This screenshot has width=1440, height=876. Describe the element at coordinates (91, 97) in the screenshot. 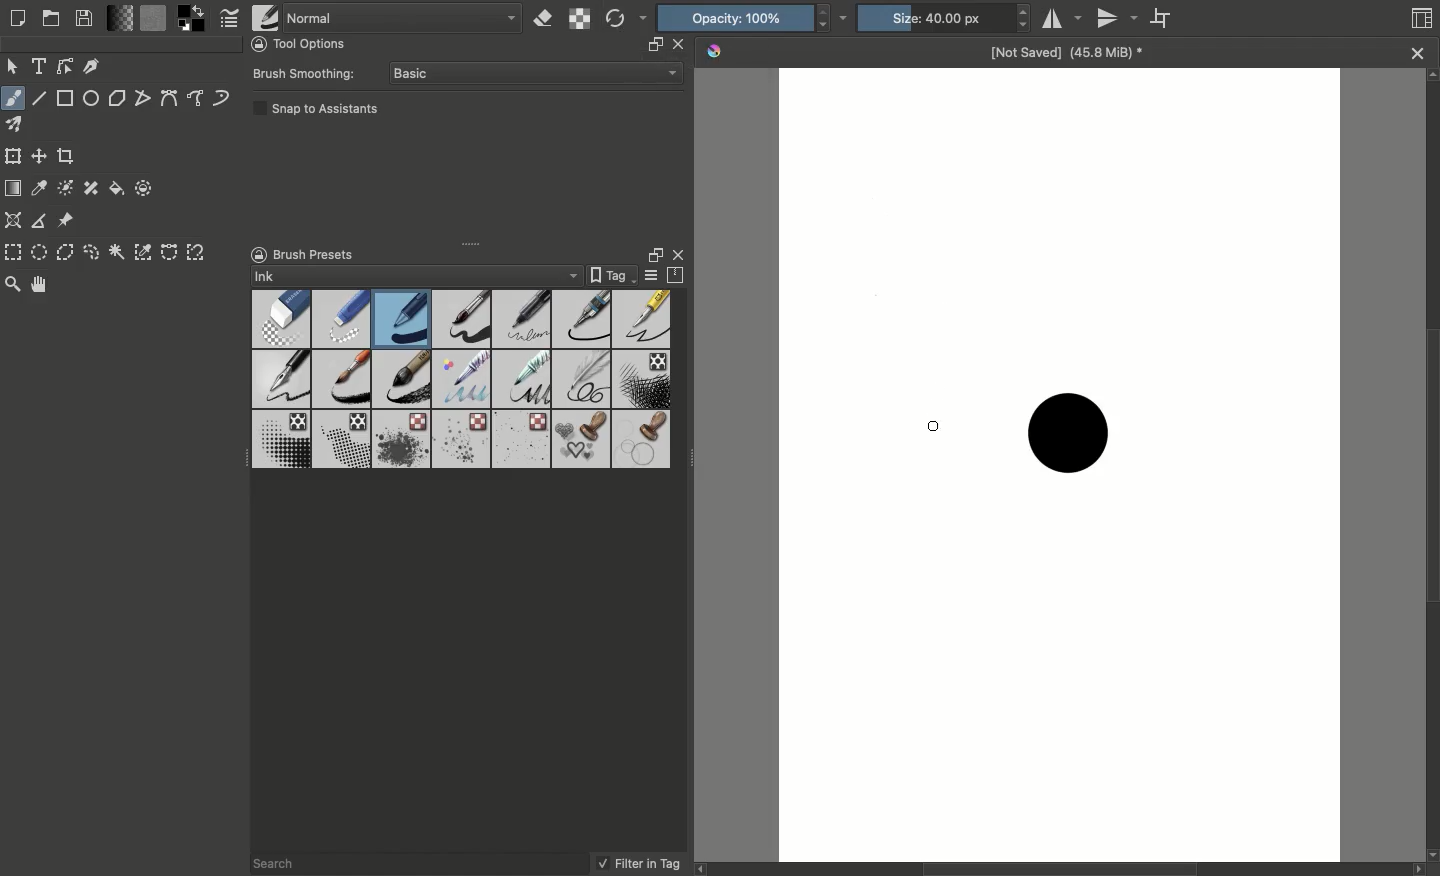

I see `Ellipse` at that location.